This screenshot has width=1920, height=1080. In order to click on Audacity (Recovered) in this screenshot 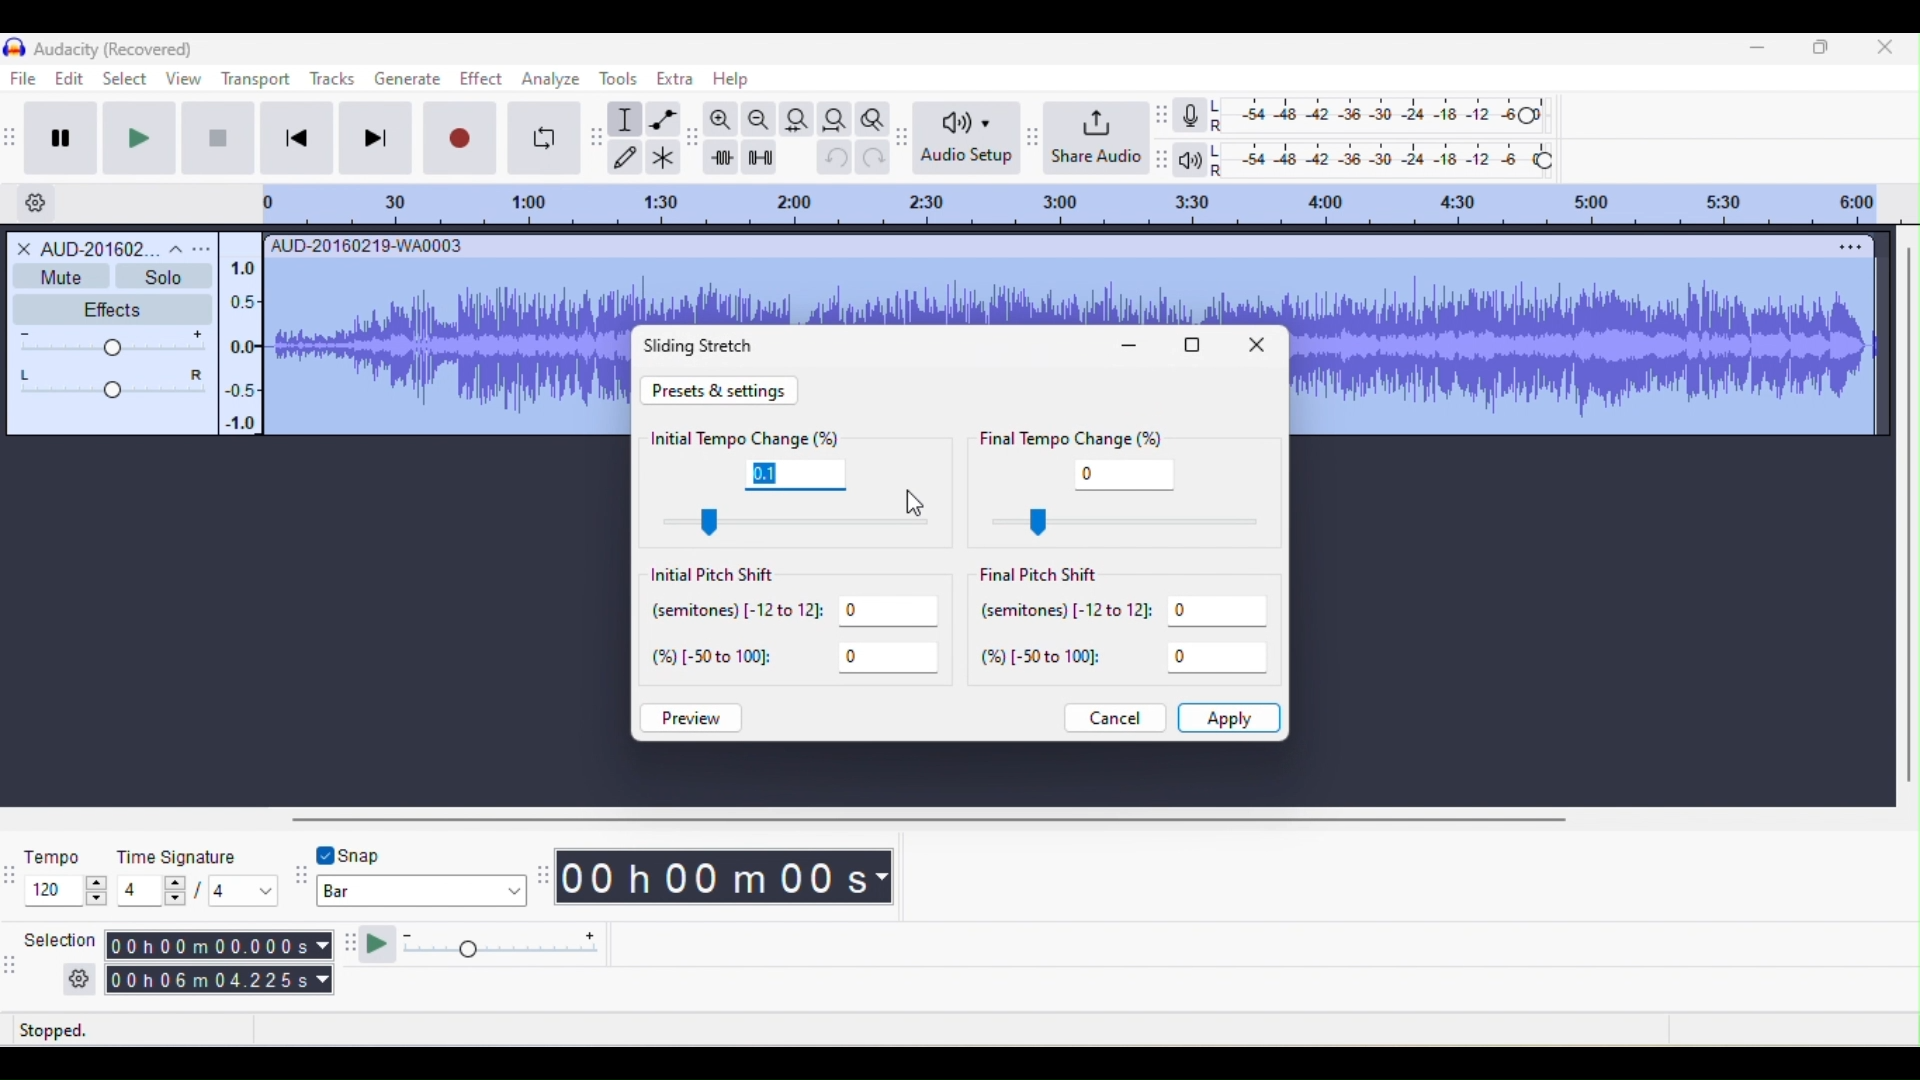, I will do `click(113, 49)`.